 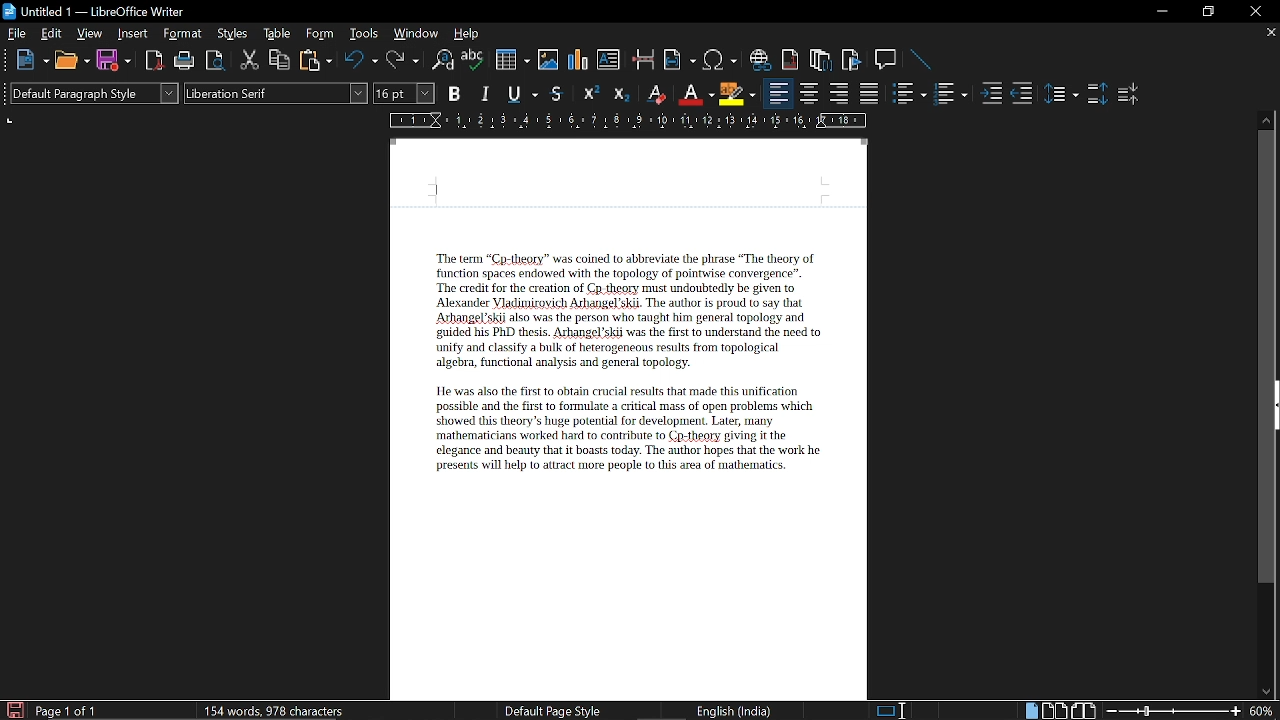 I want to click on view, so click(x=93, y=33).